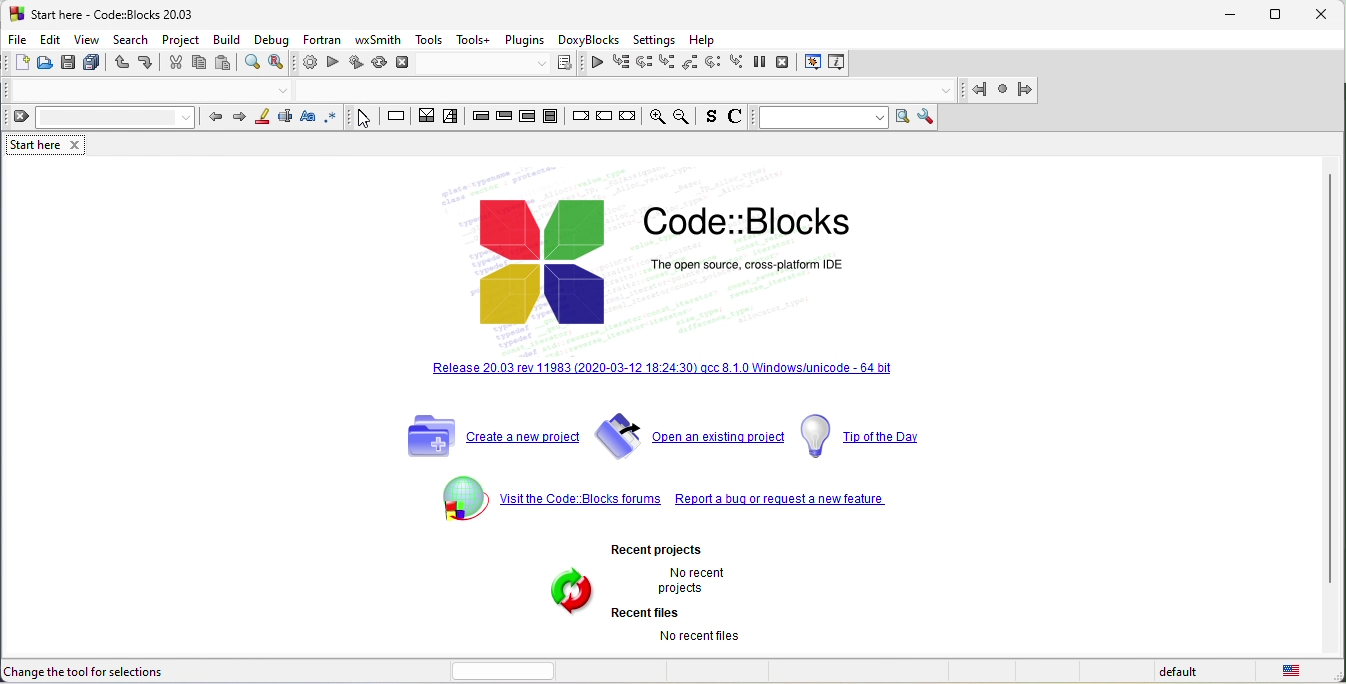 This screenshot has height=684, width=1346. Describe the element at coordinates (709, 118) in the screenshot. I see `source` at that location.